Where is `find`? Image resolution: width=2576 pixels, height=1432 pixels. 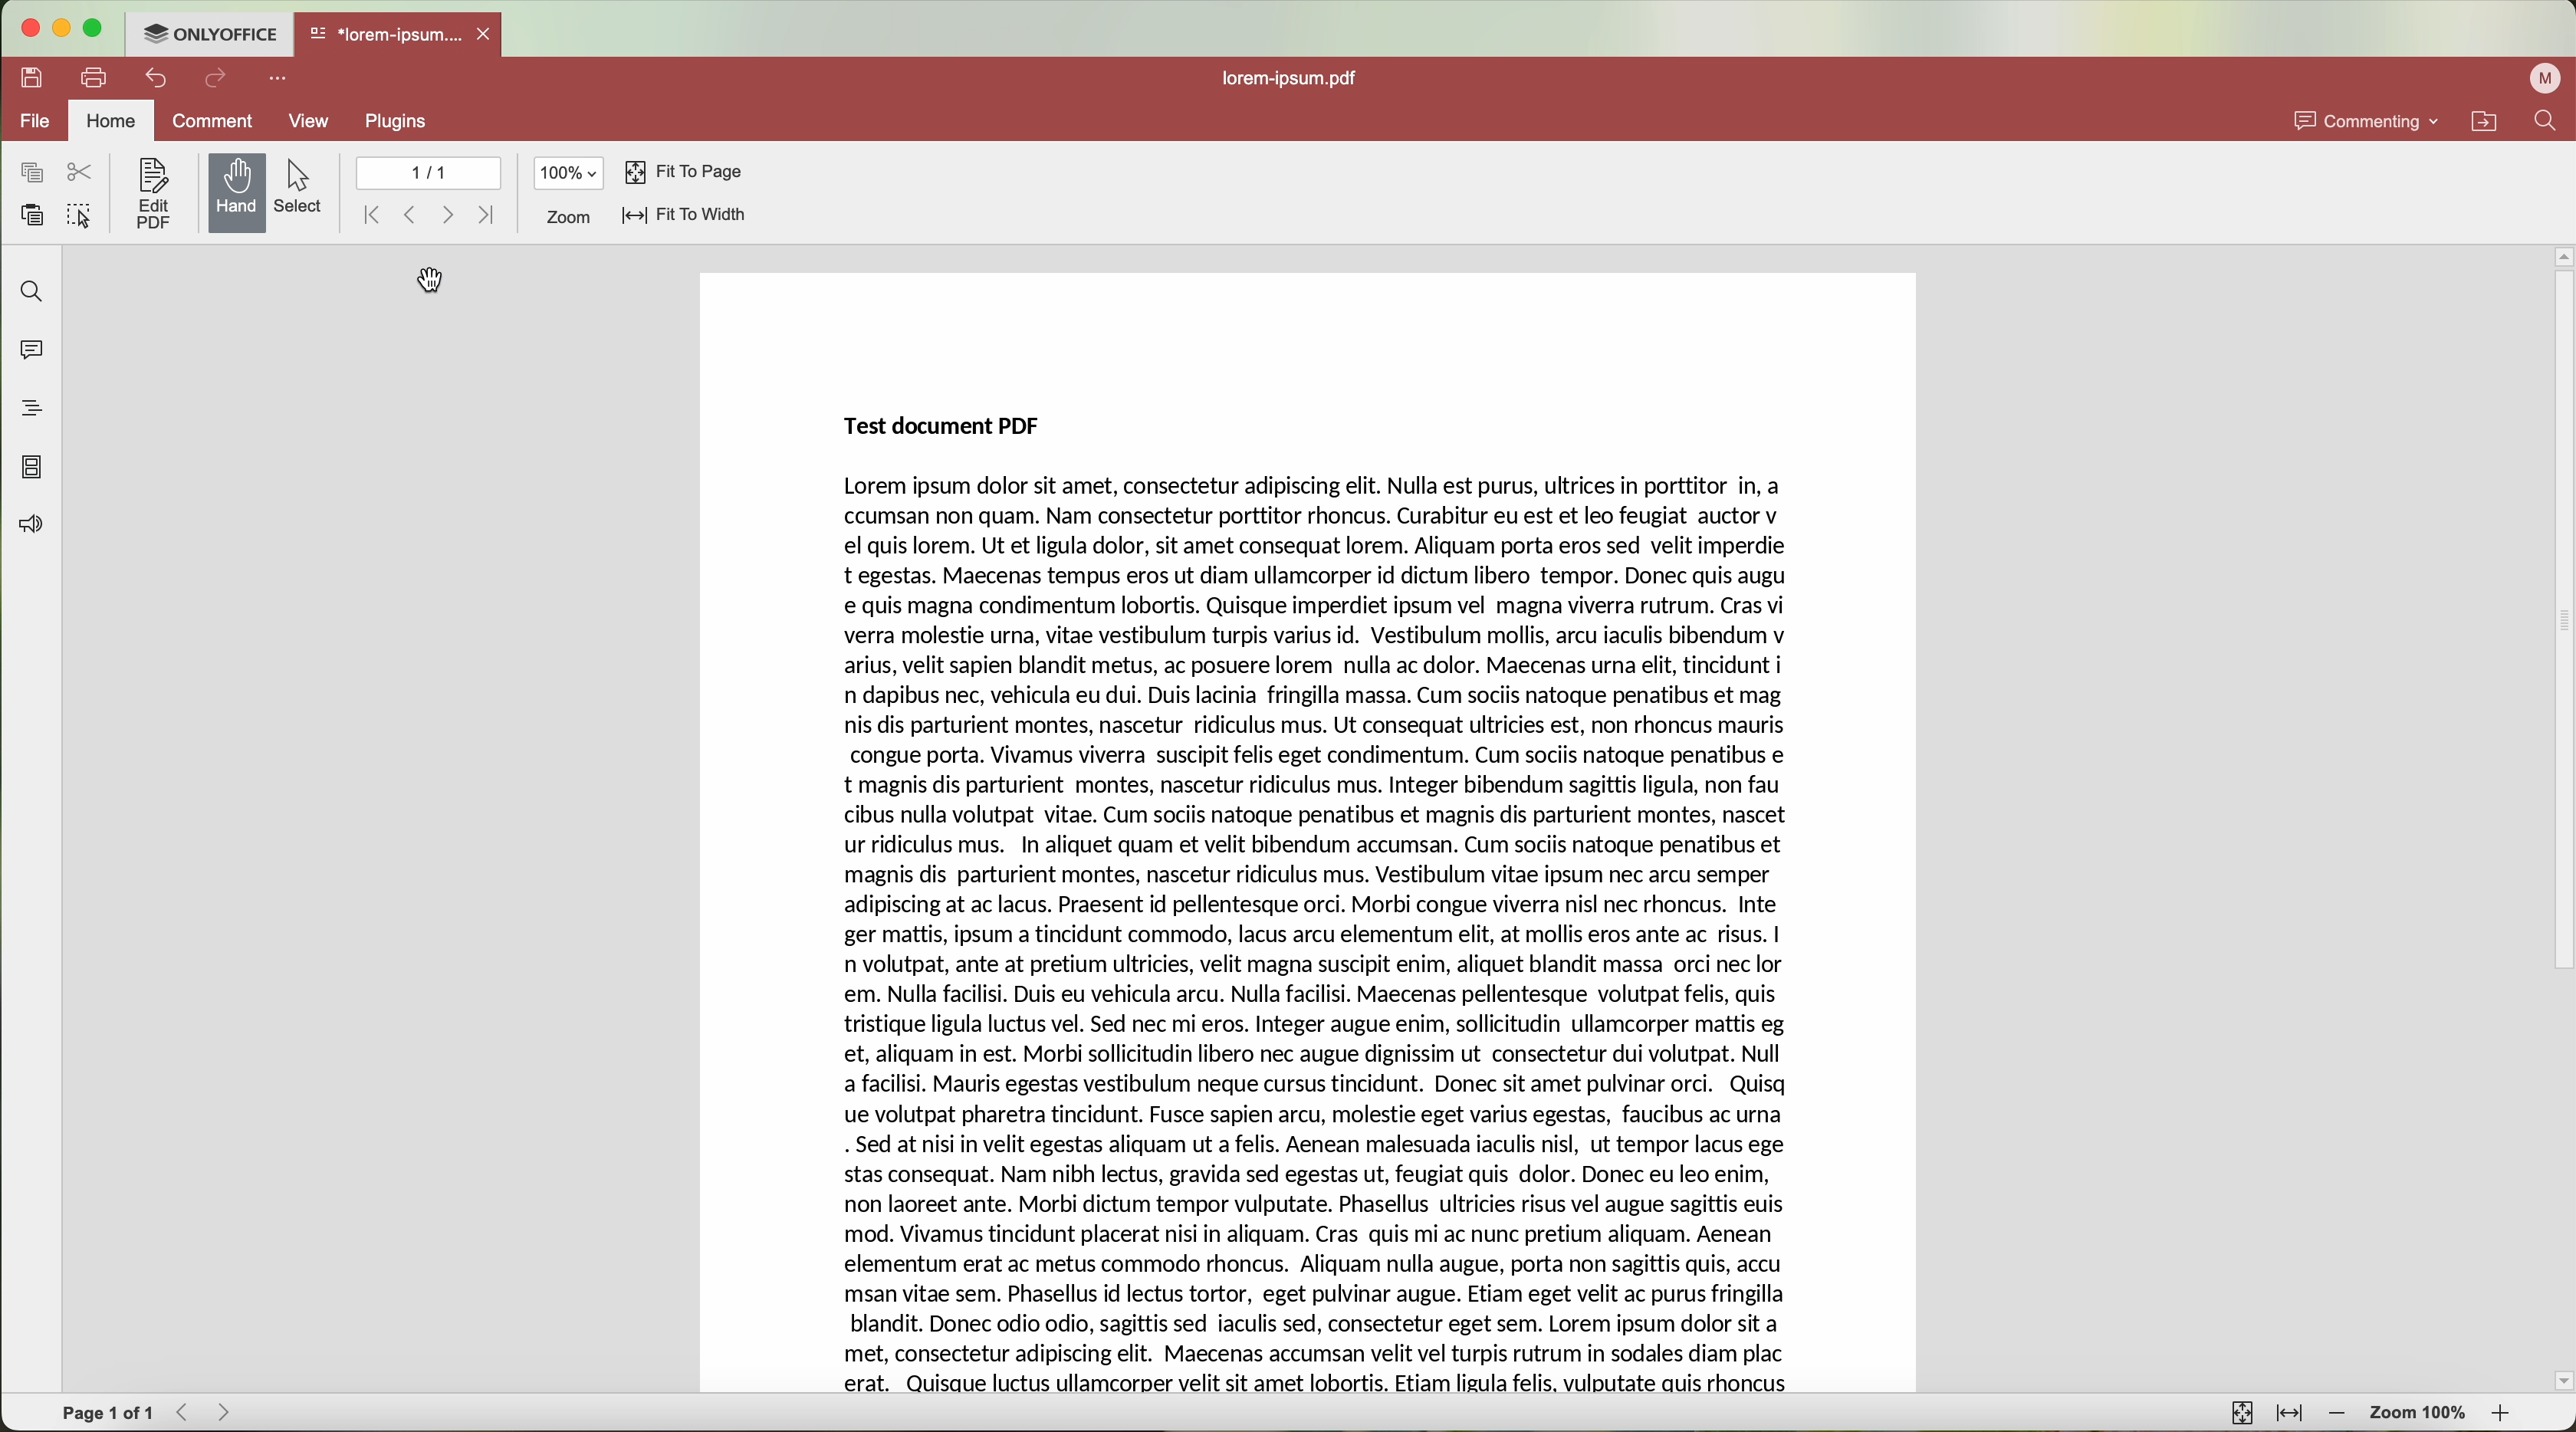
find is located at coordinates (29, 291).